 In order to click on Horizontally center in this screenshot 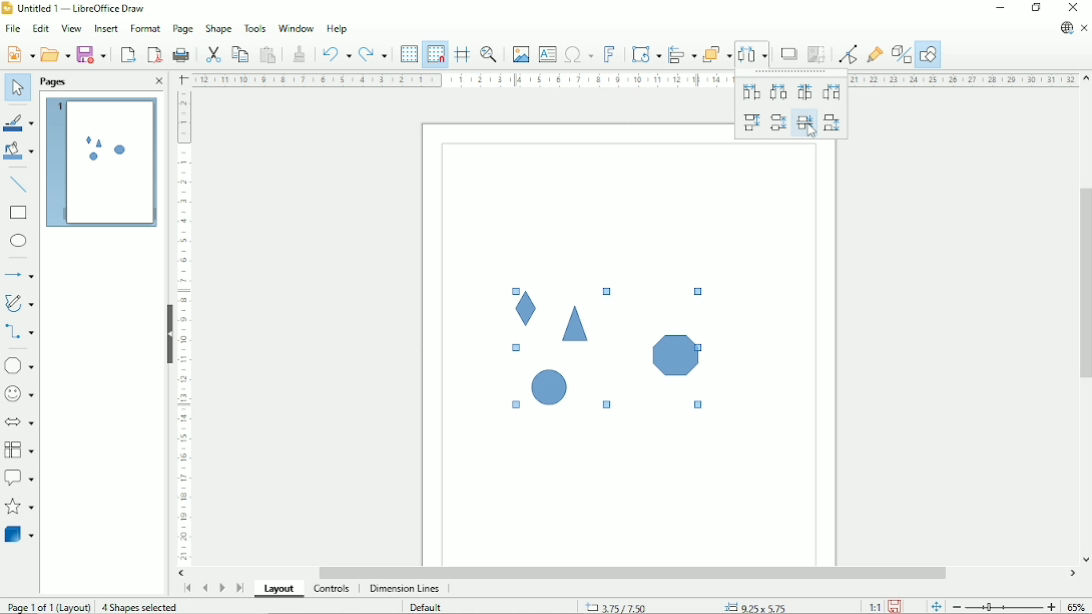, I will do `click(778, 92)`.